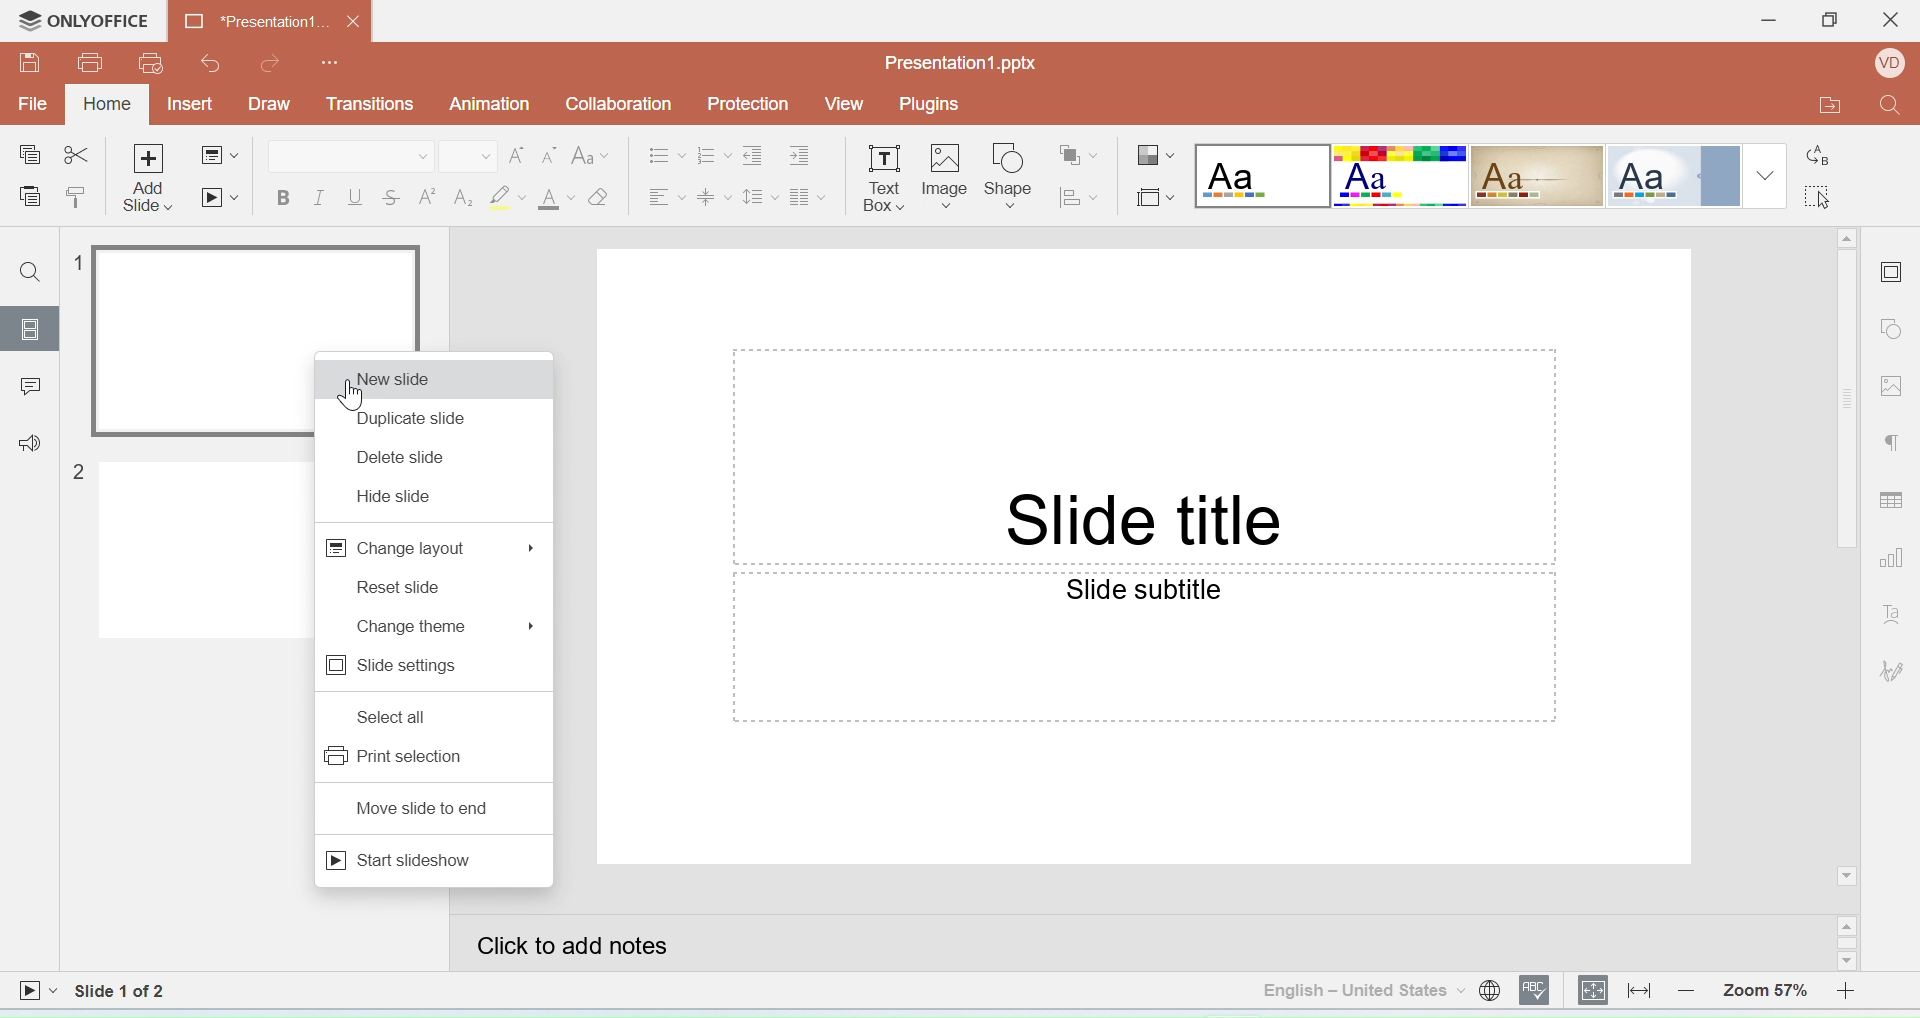  Describe the element at coordinates (1885, 66) in the screenshot. I see `Profile Name` at that location.